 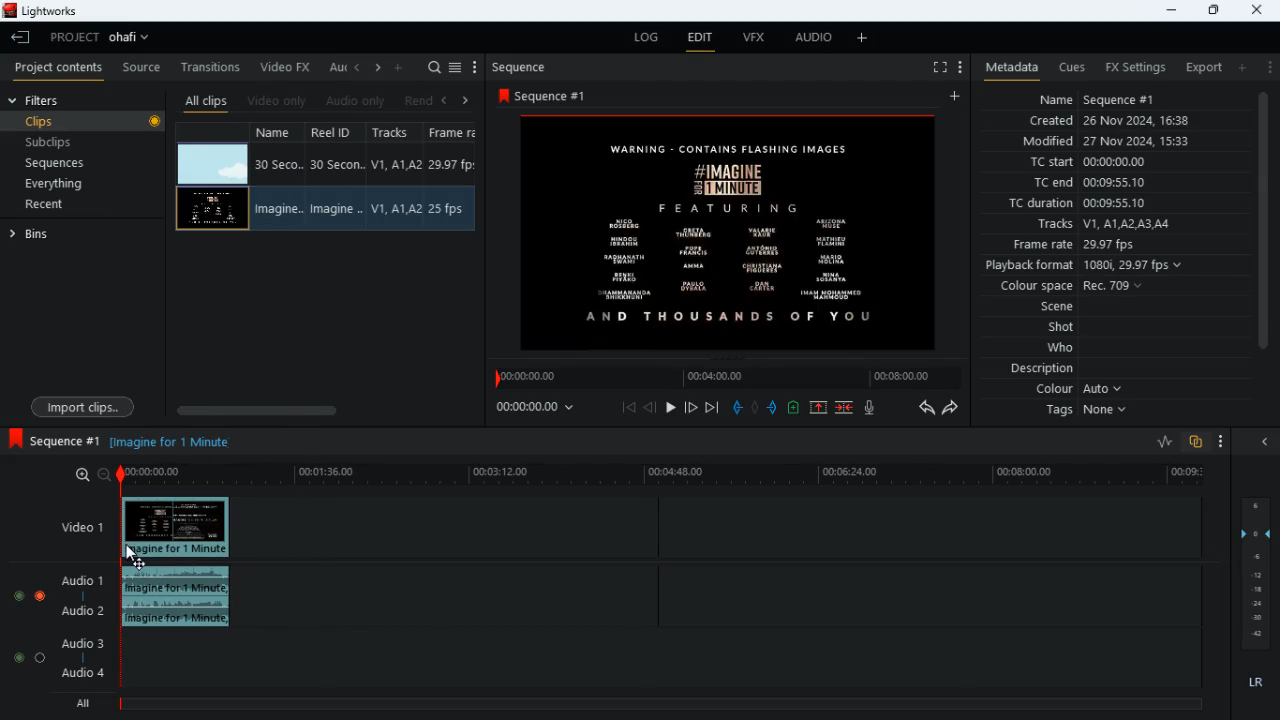 I want to click on forward, so click(x=955, y=410).